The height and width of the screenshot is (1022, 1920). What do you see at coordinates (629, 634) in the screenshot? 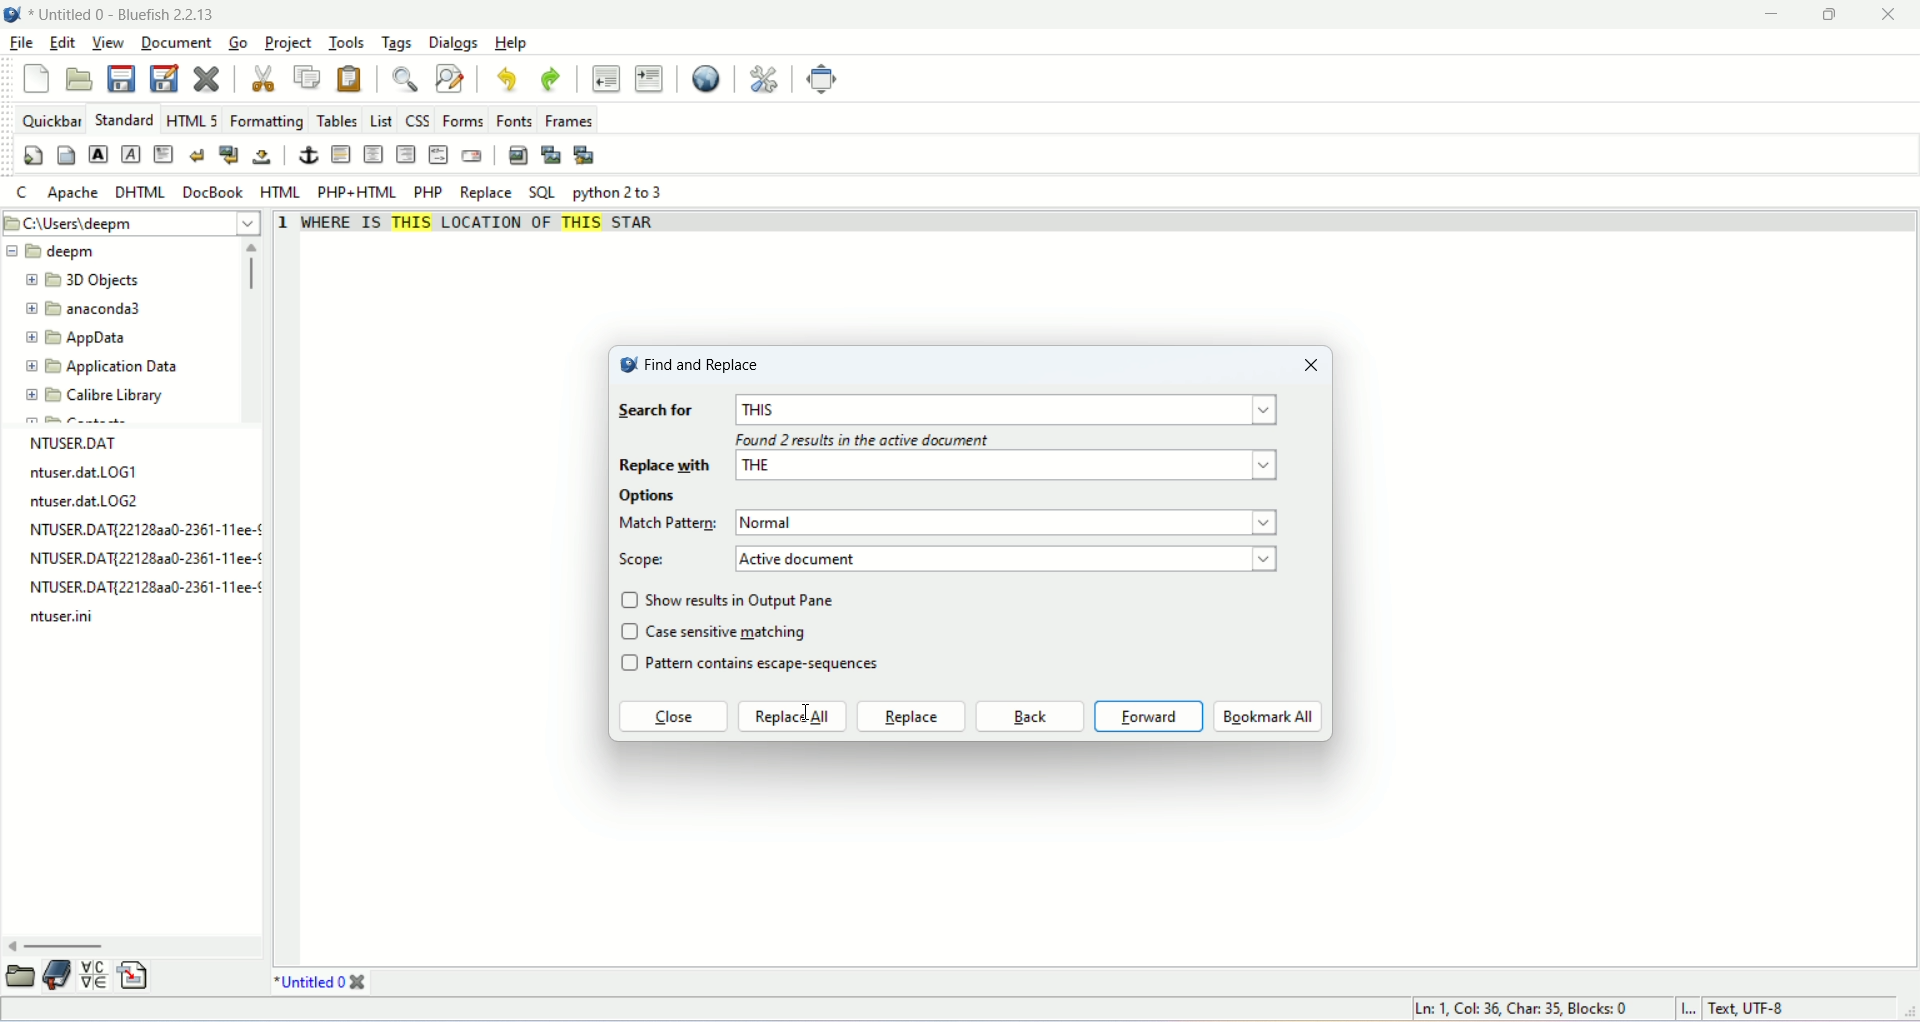
I see `checkbox` at bounding box center [629, 634].